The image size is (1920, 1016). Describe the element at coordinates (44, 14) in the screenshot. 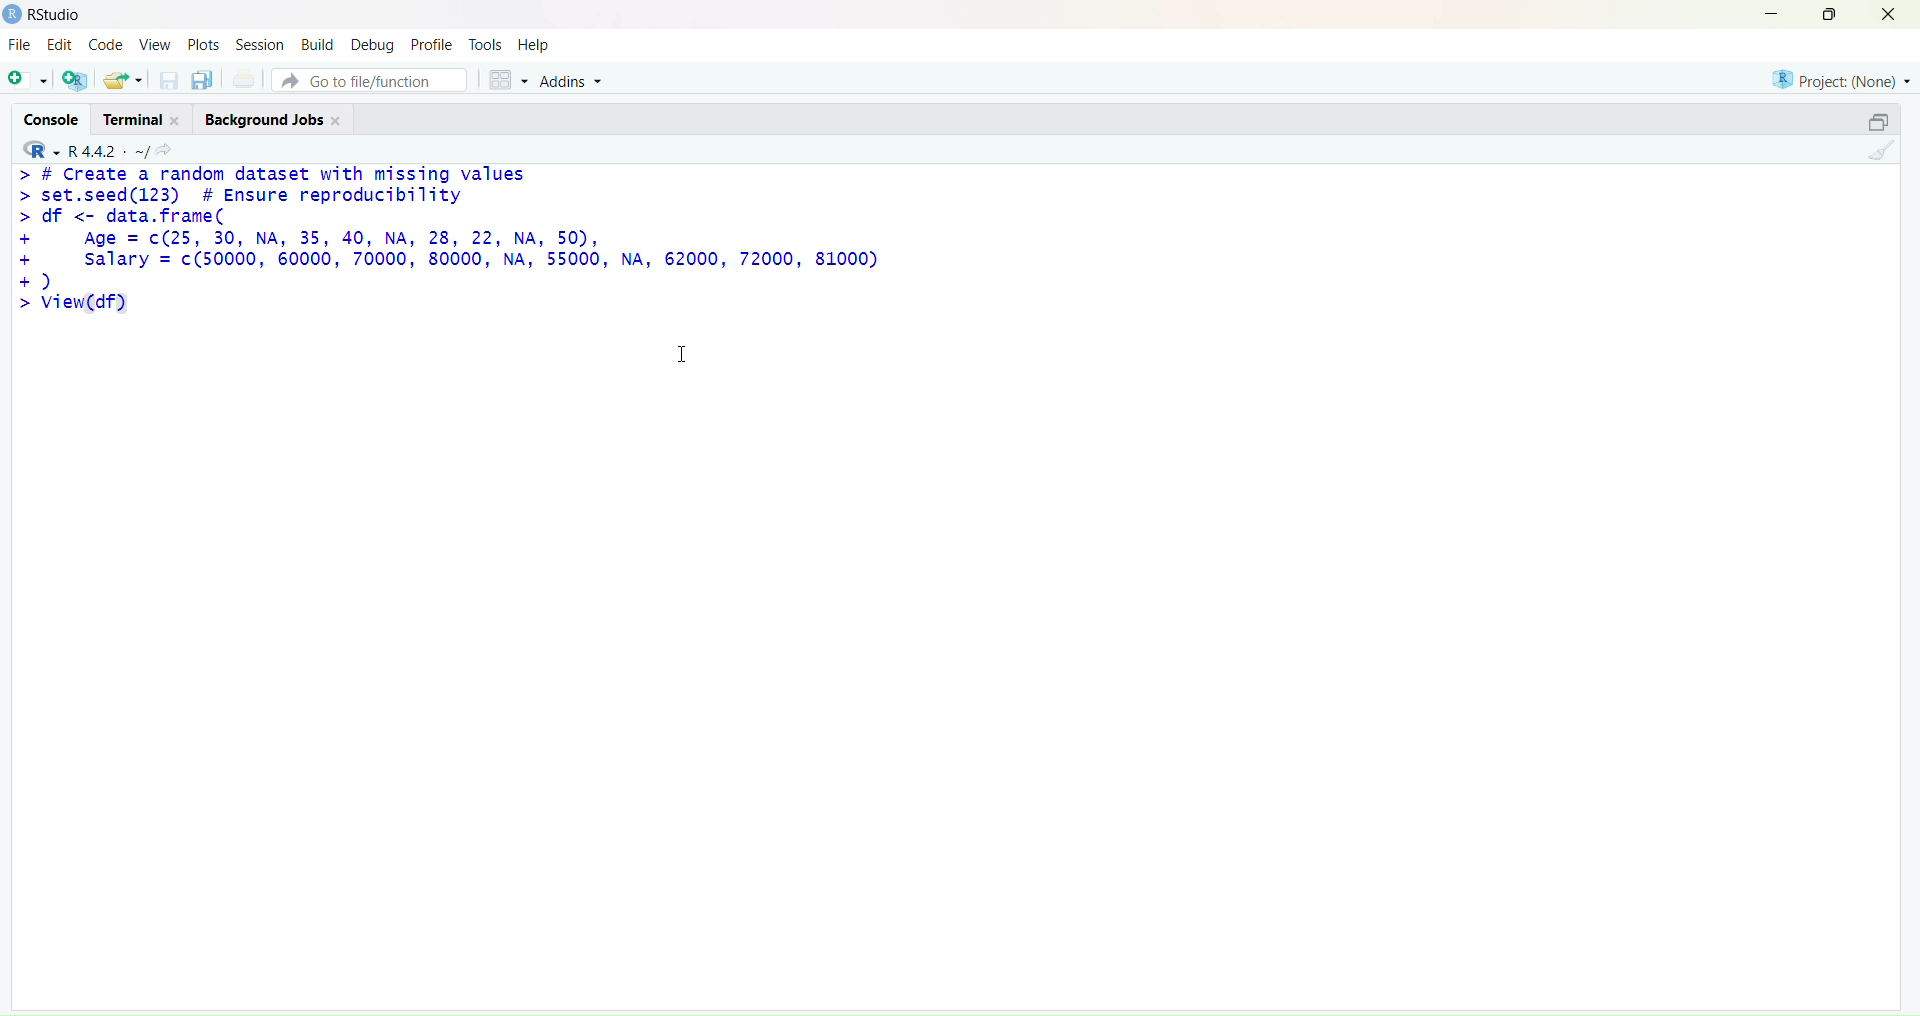

I see `Rstudio` at that location.